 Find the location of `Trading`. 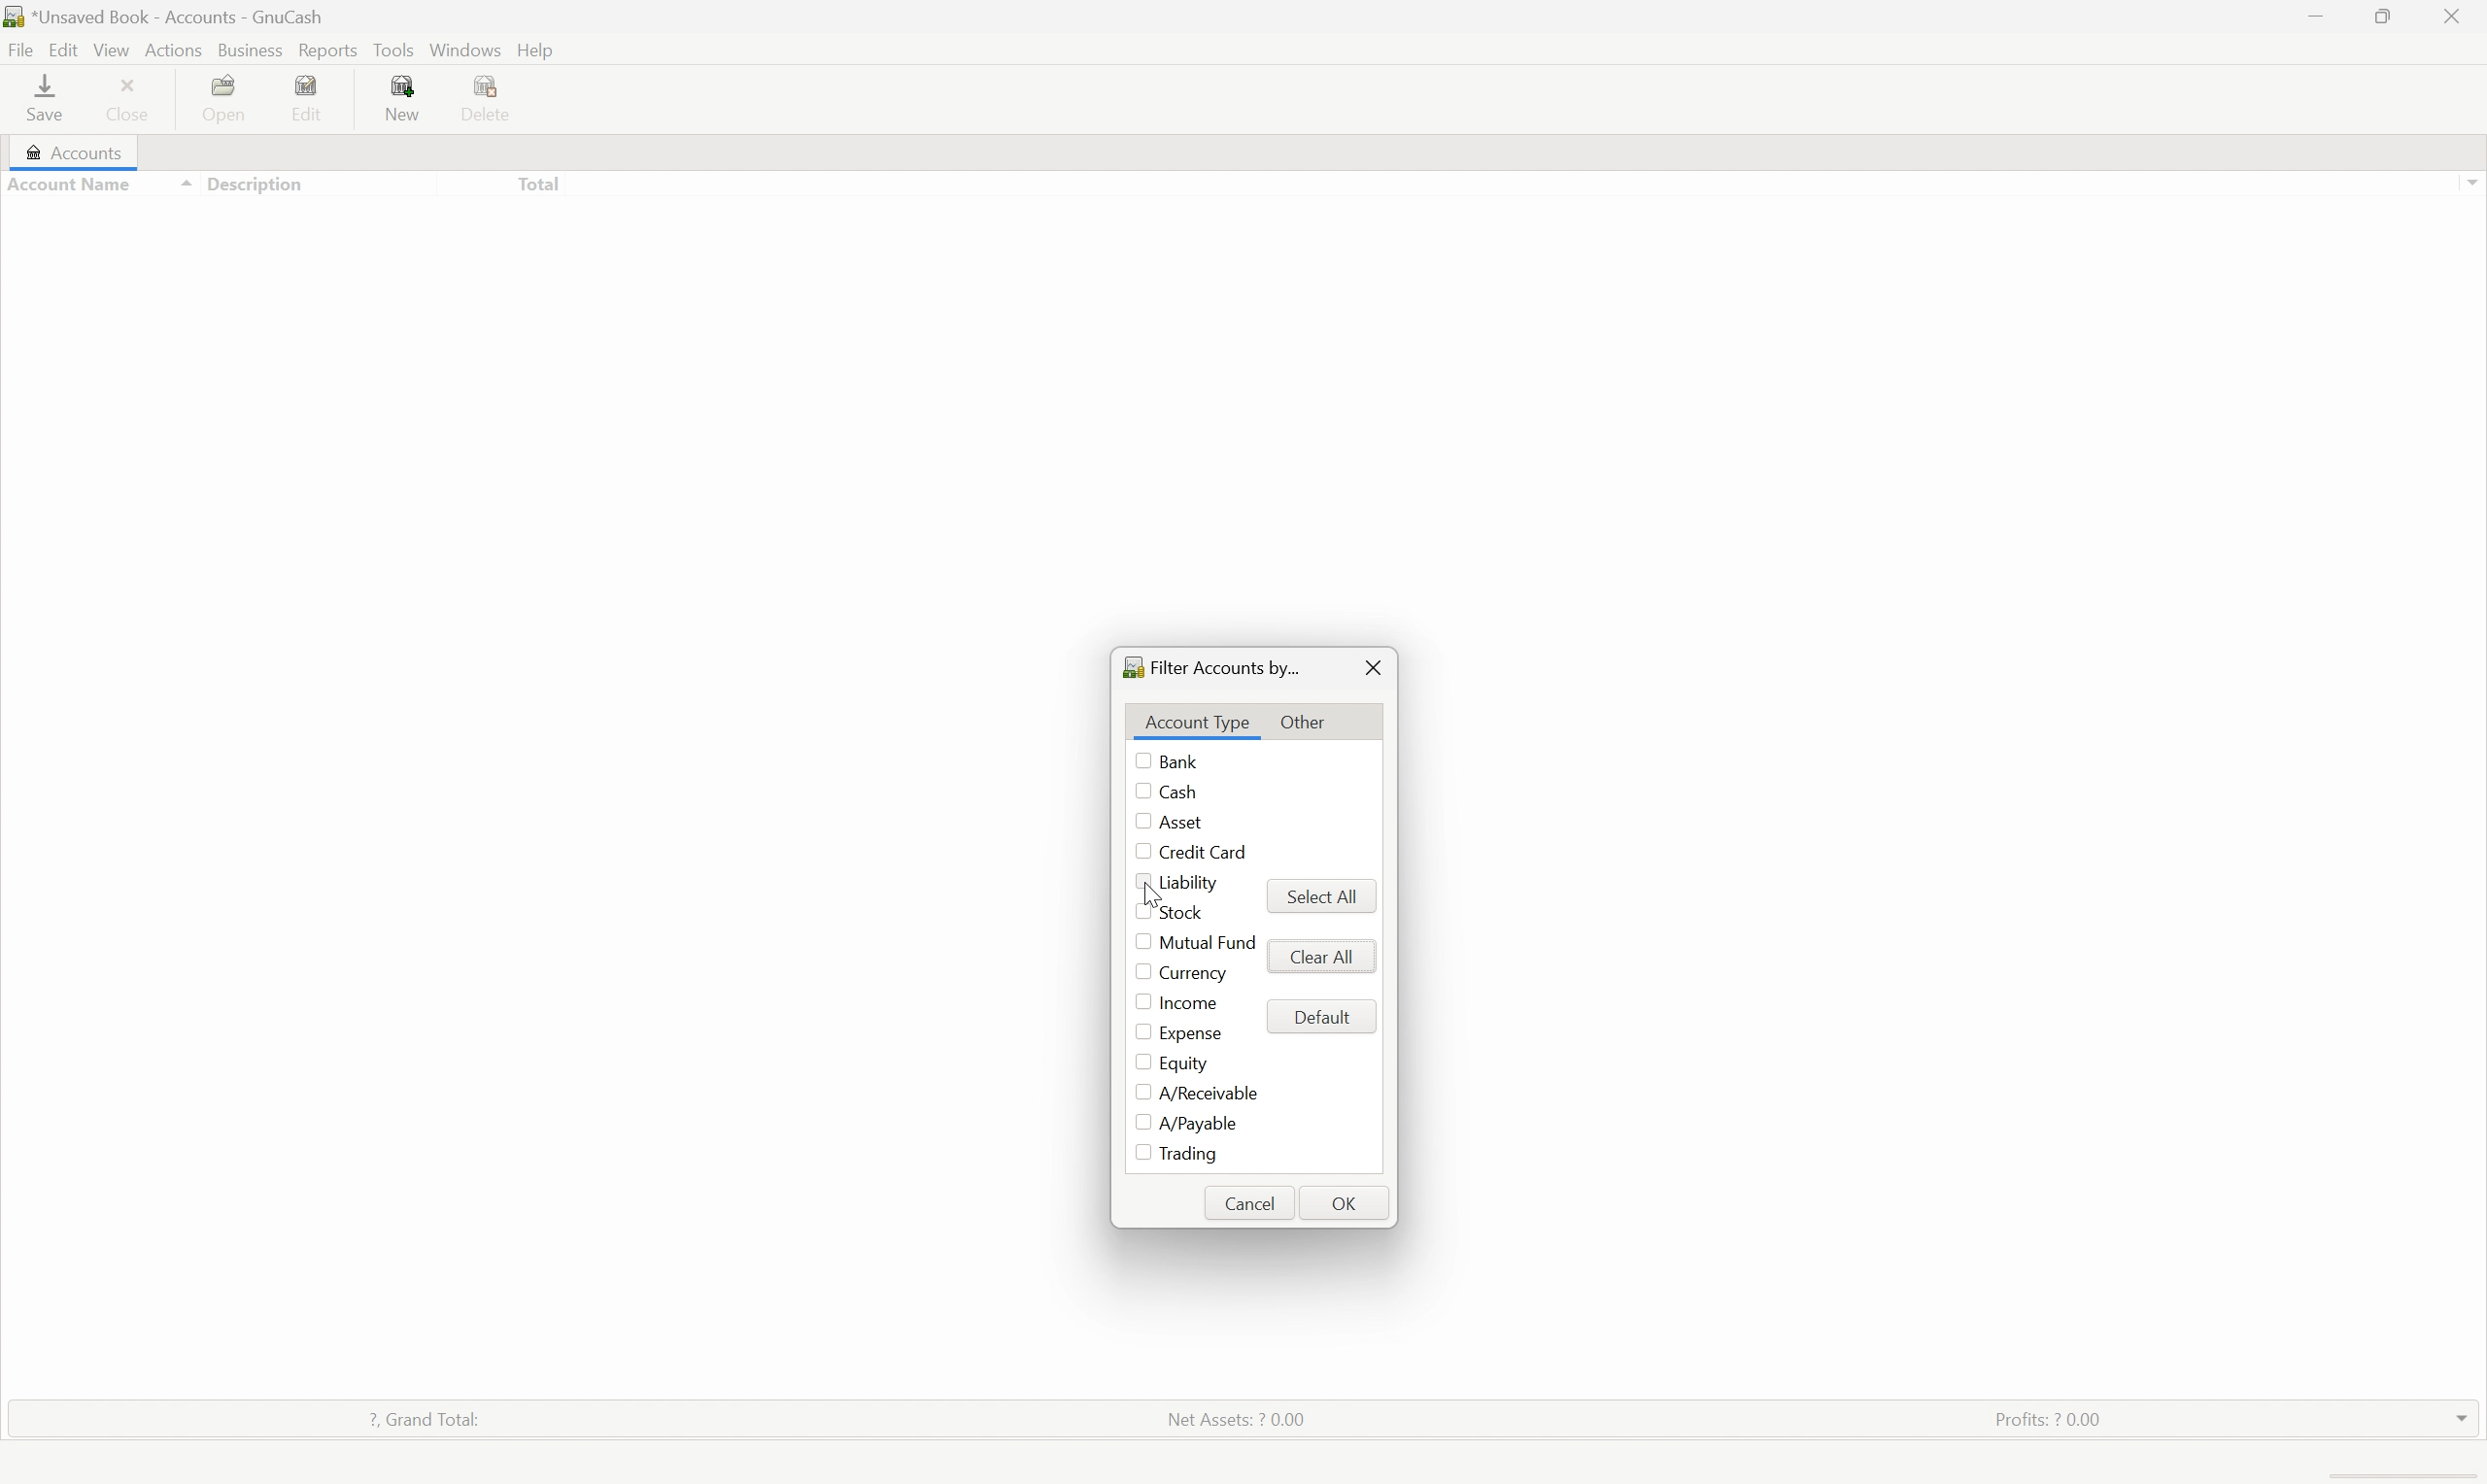

Trading is located at coordinates (1191, 1153).